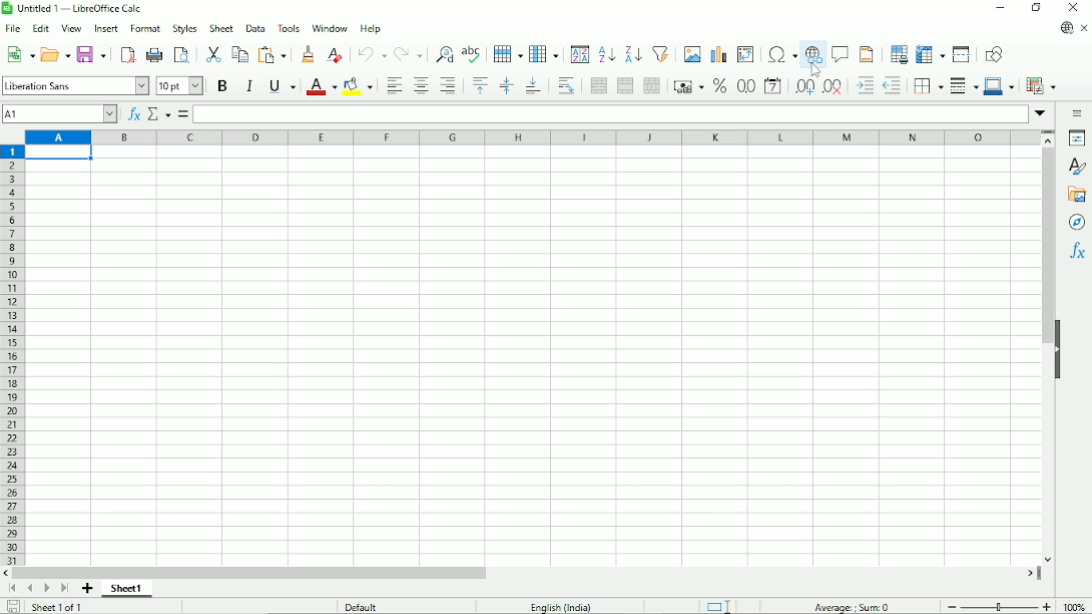  I want to click on Update available, so click(1066, 29).